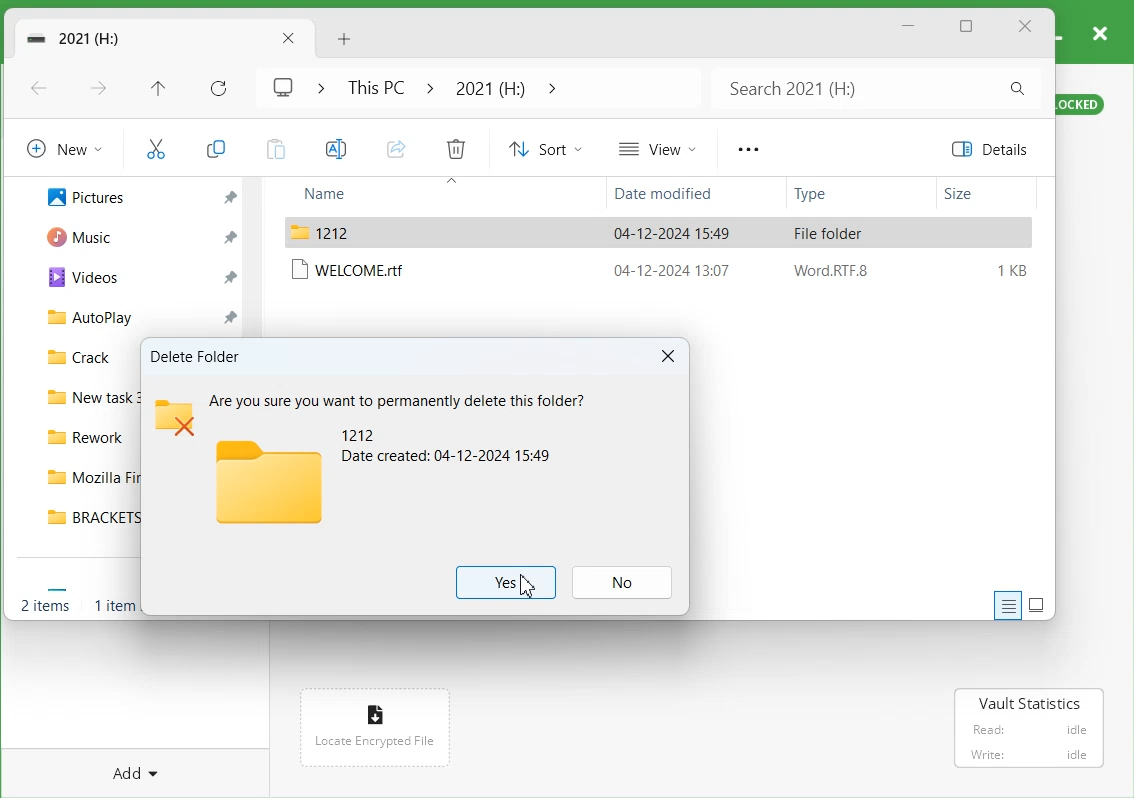 This screenshot has width=1134, height=798. Describe the element at coordinates (372, 87) in the screenshot. I see `This PC` at that location.